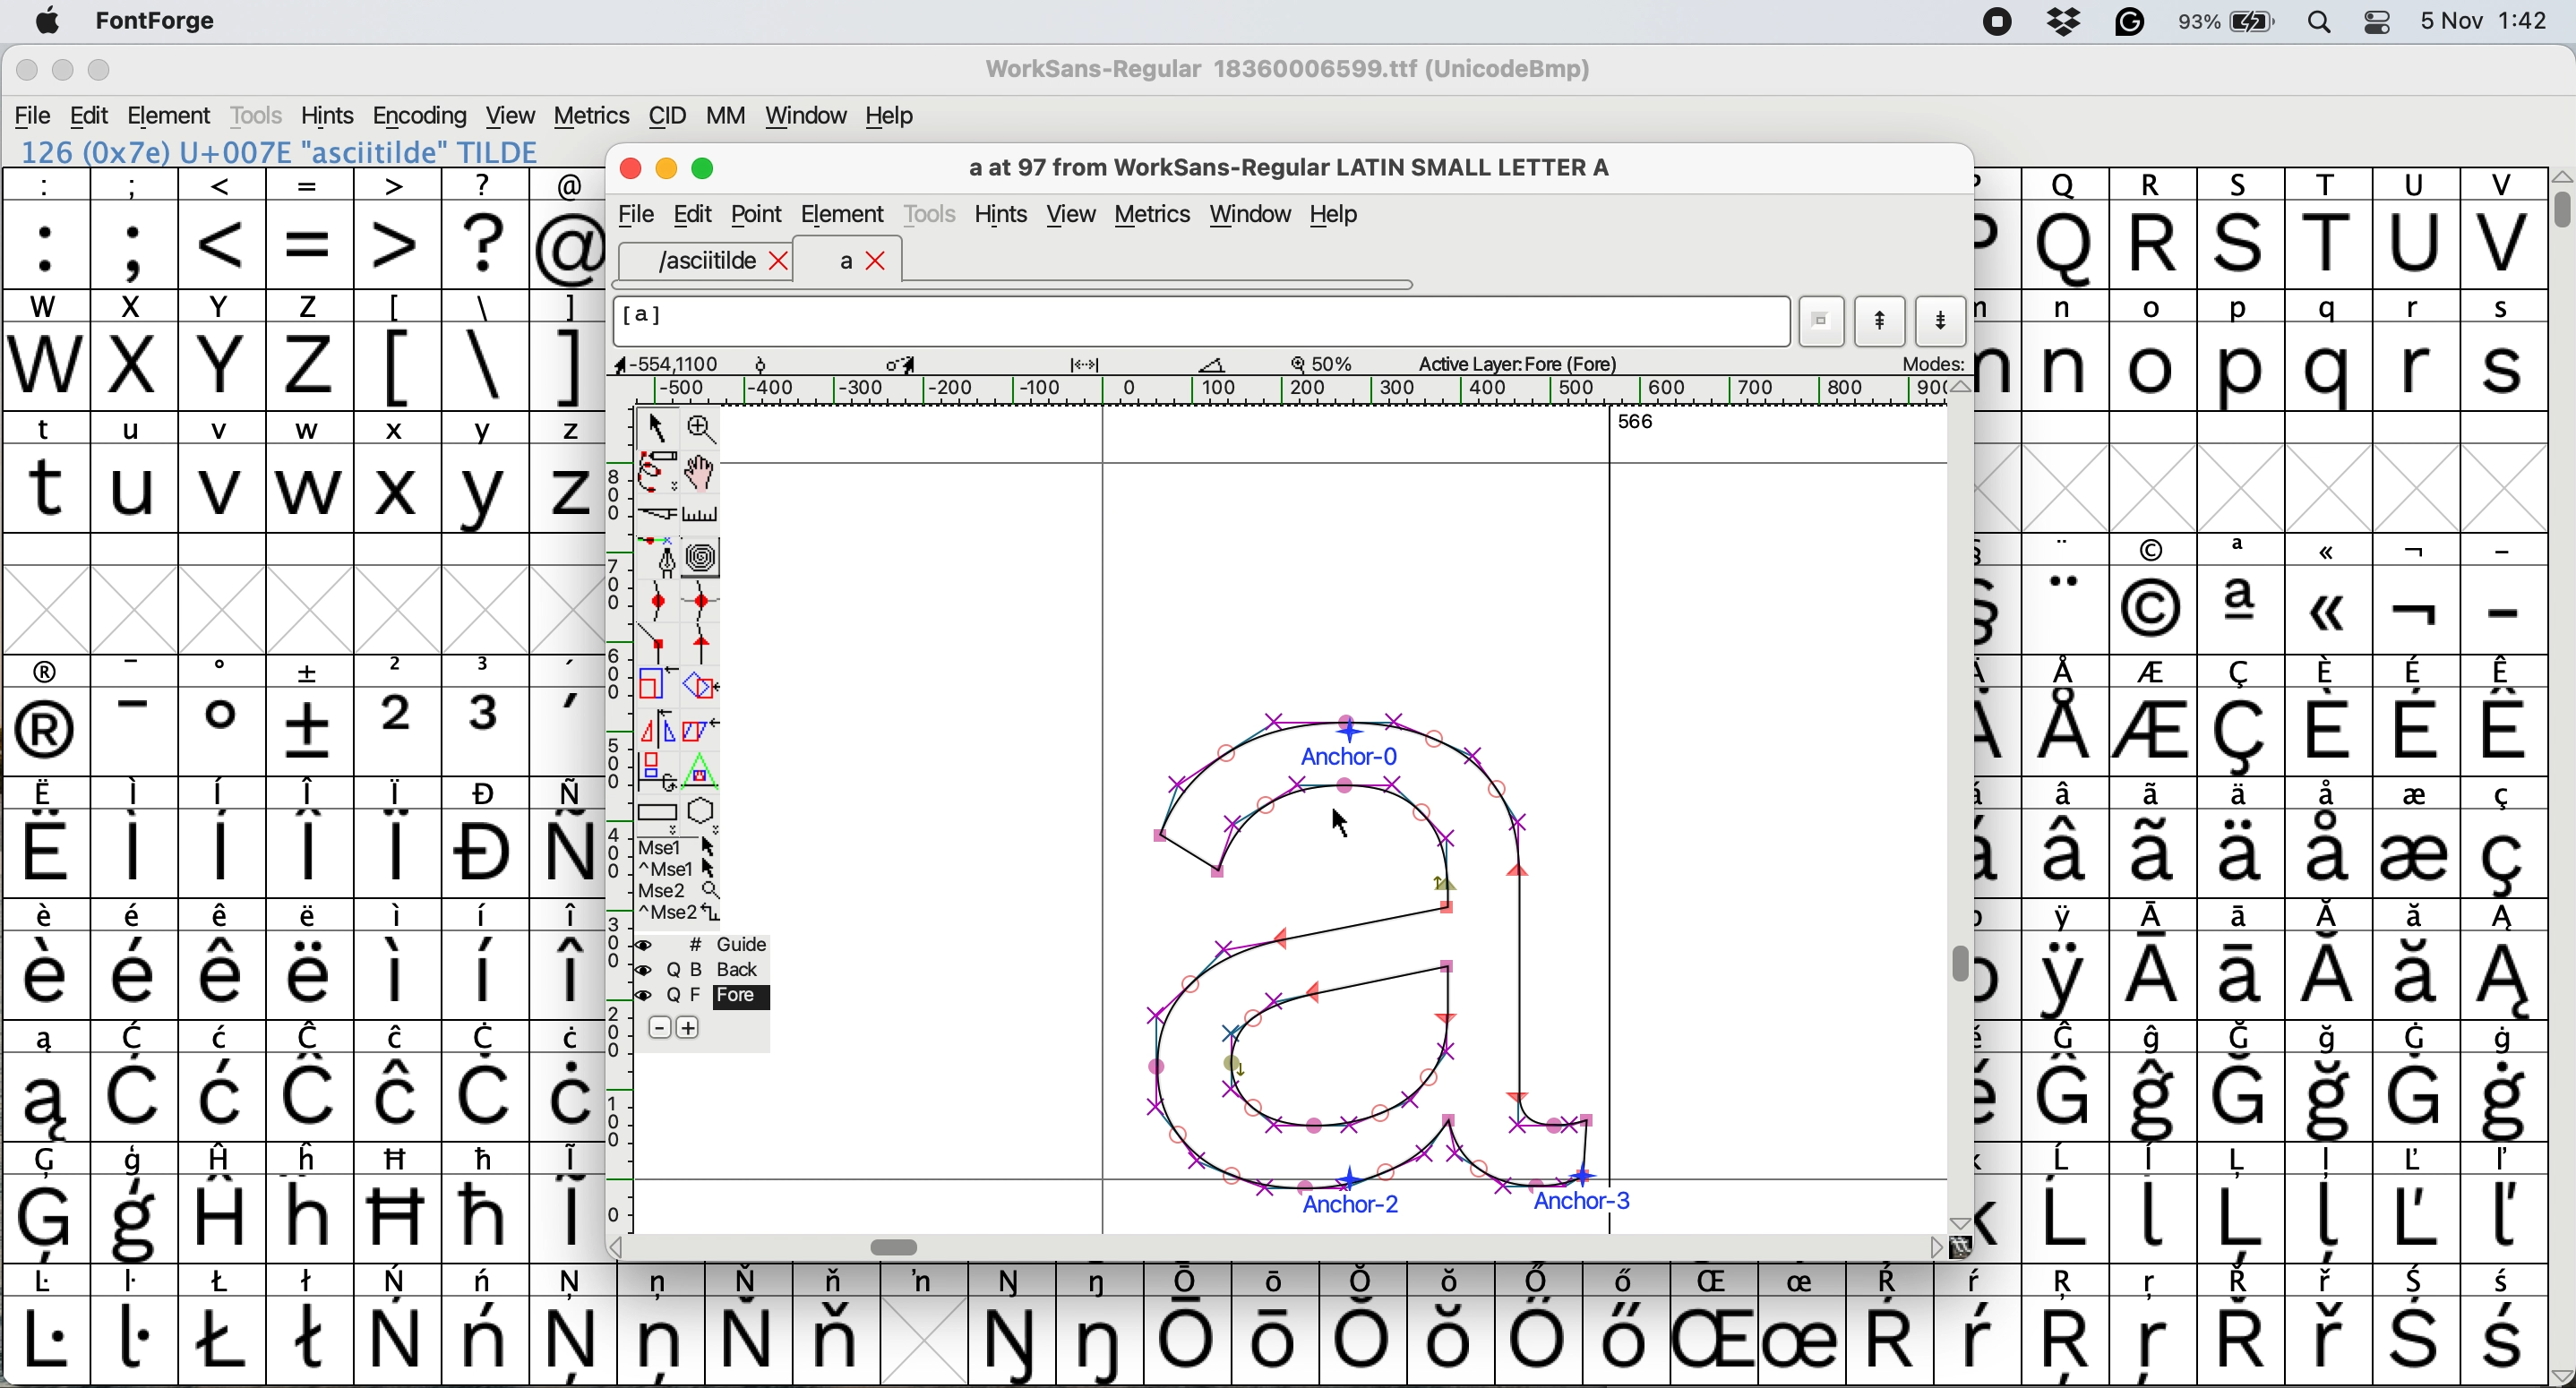 The width and height of the screenshot is (2576, 1388). What do you see at coordinates (228, 1201) in the screenshot?
I see `symbol` at bounding box center [228, 1201].